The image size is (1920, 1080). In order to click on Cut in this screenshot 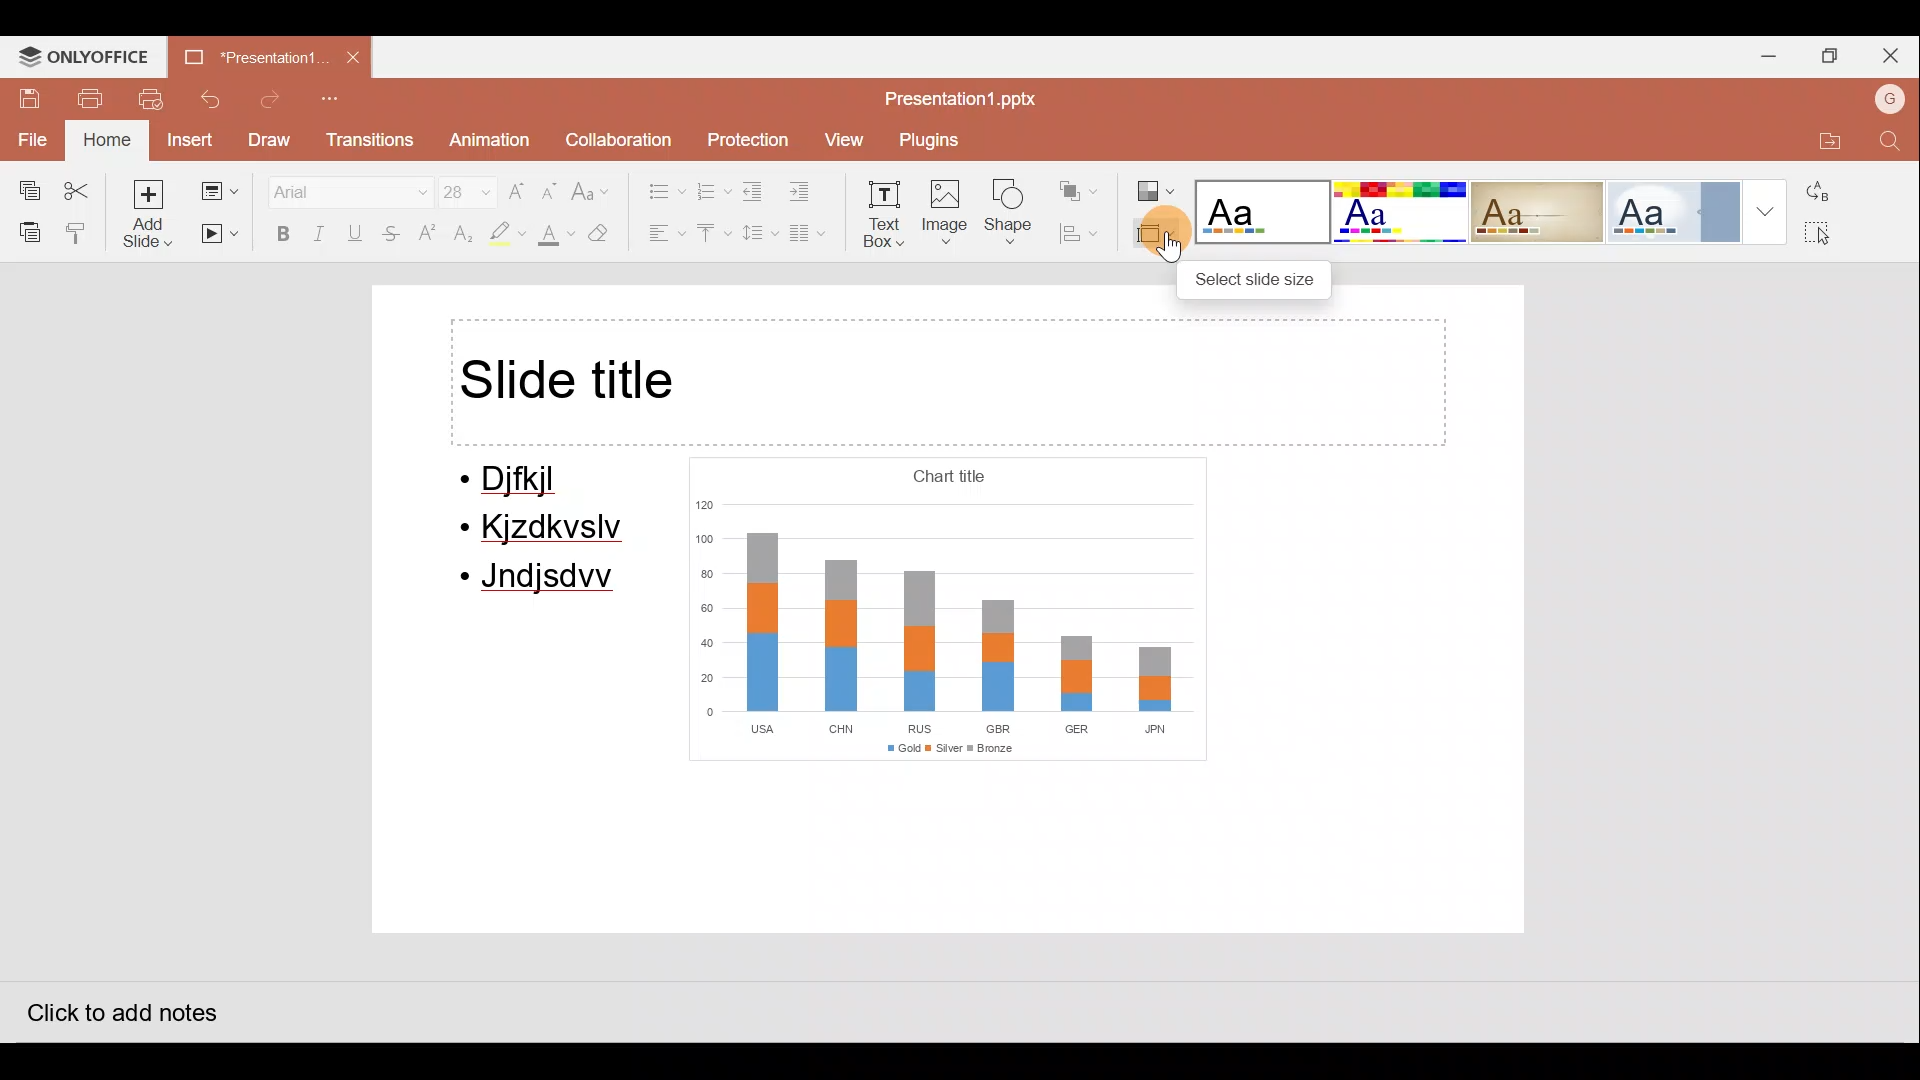, I will do `click(82, 184)`.